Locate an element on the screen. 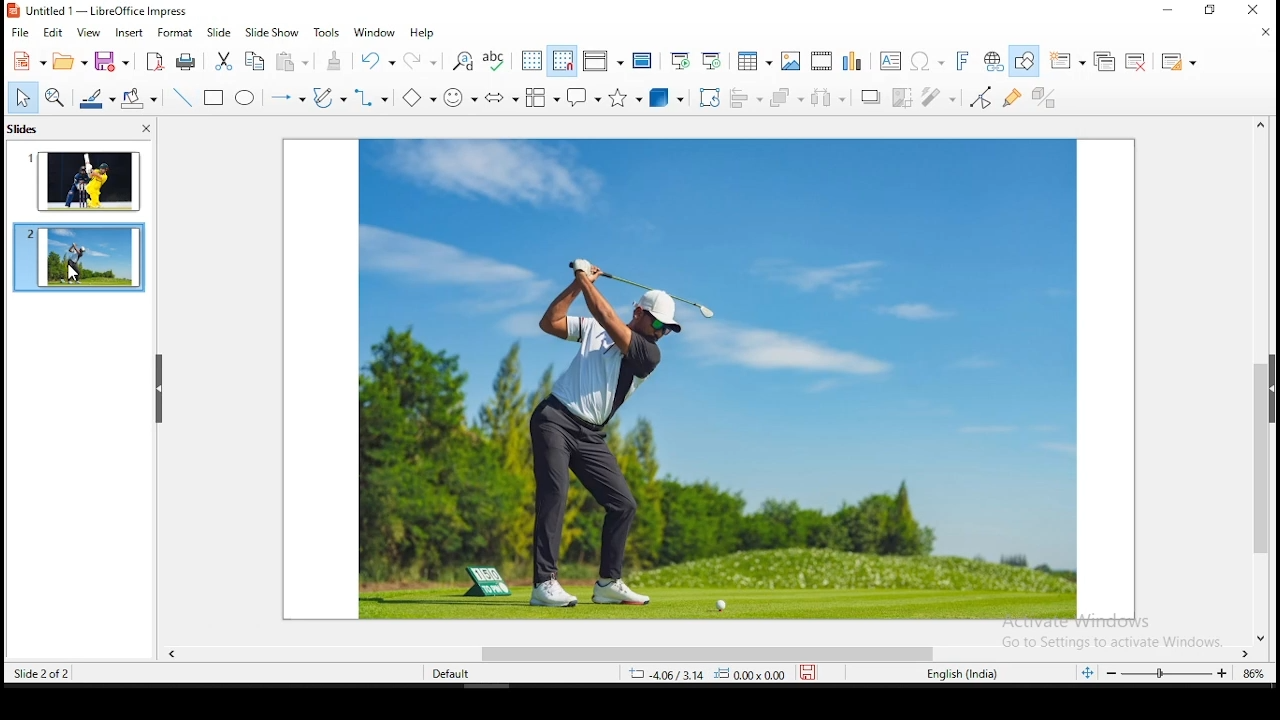  save is located at coordinates (811, 671).